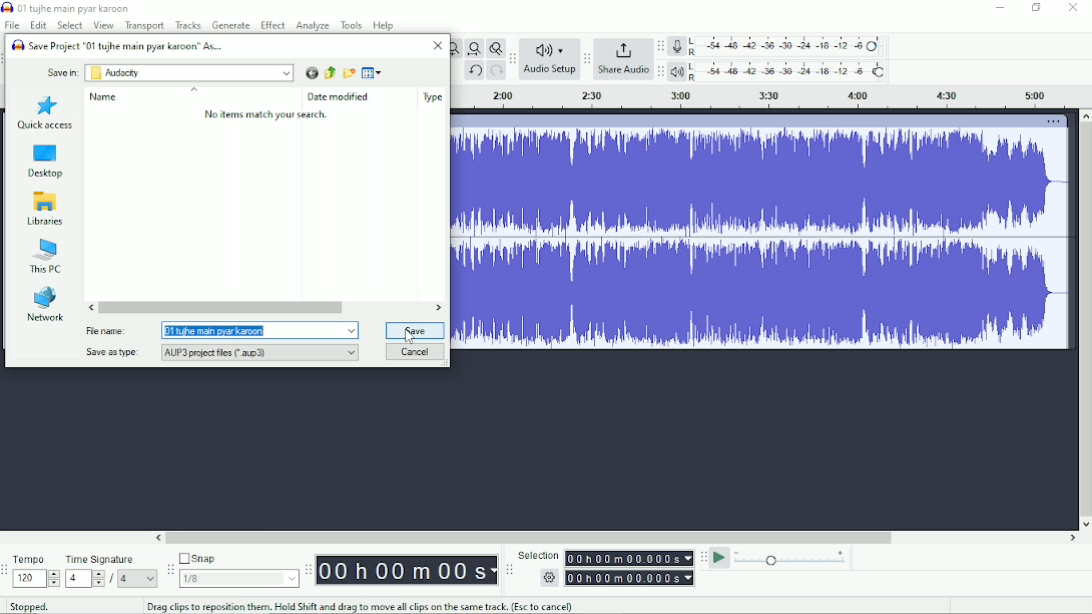 This screenshot has height=614, width=1092. I want to click on Date modified, so click(341, 97).